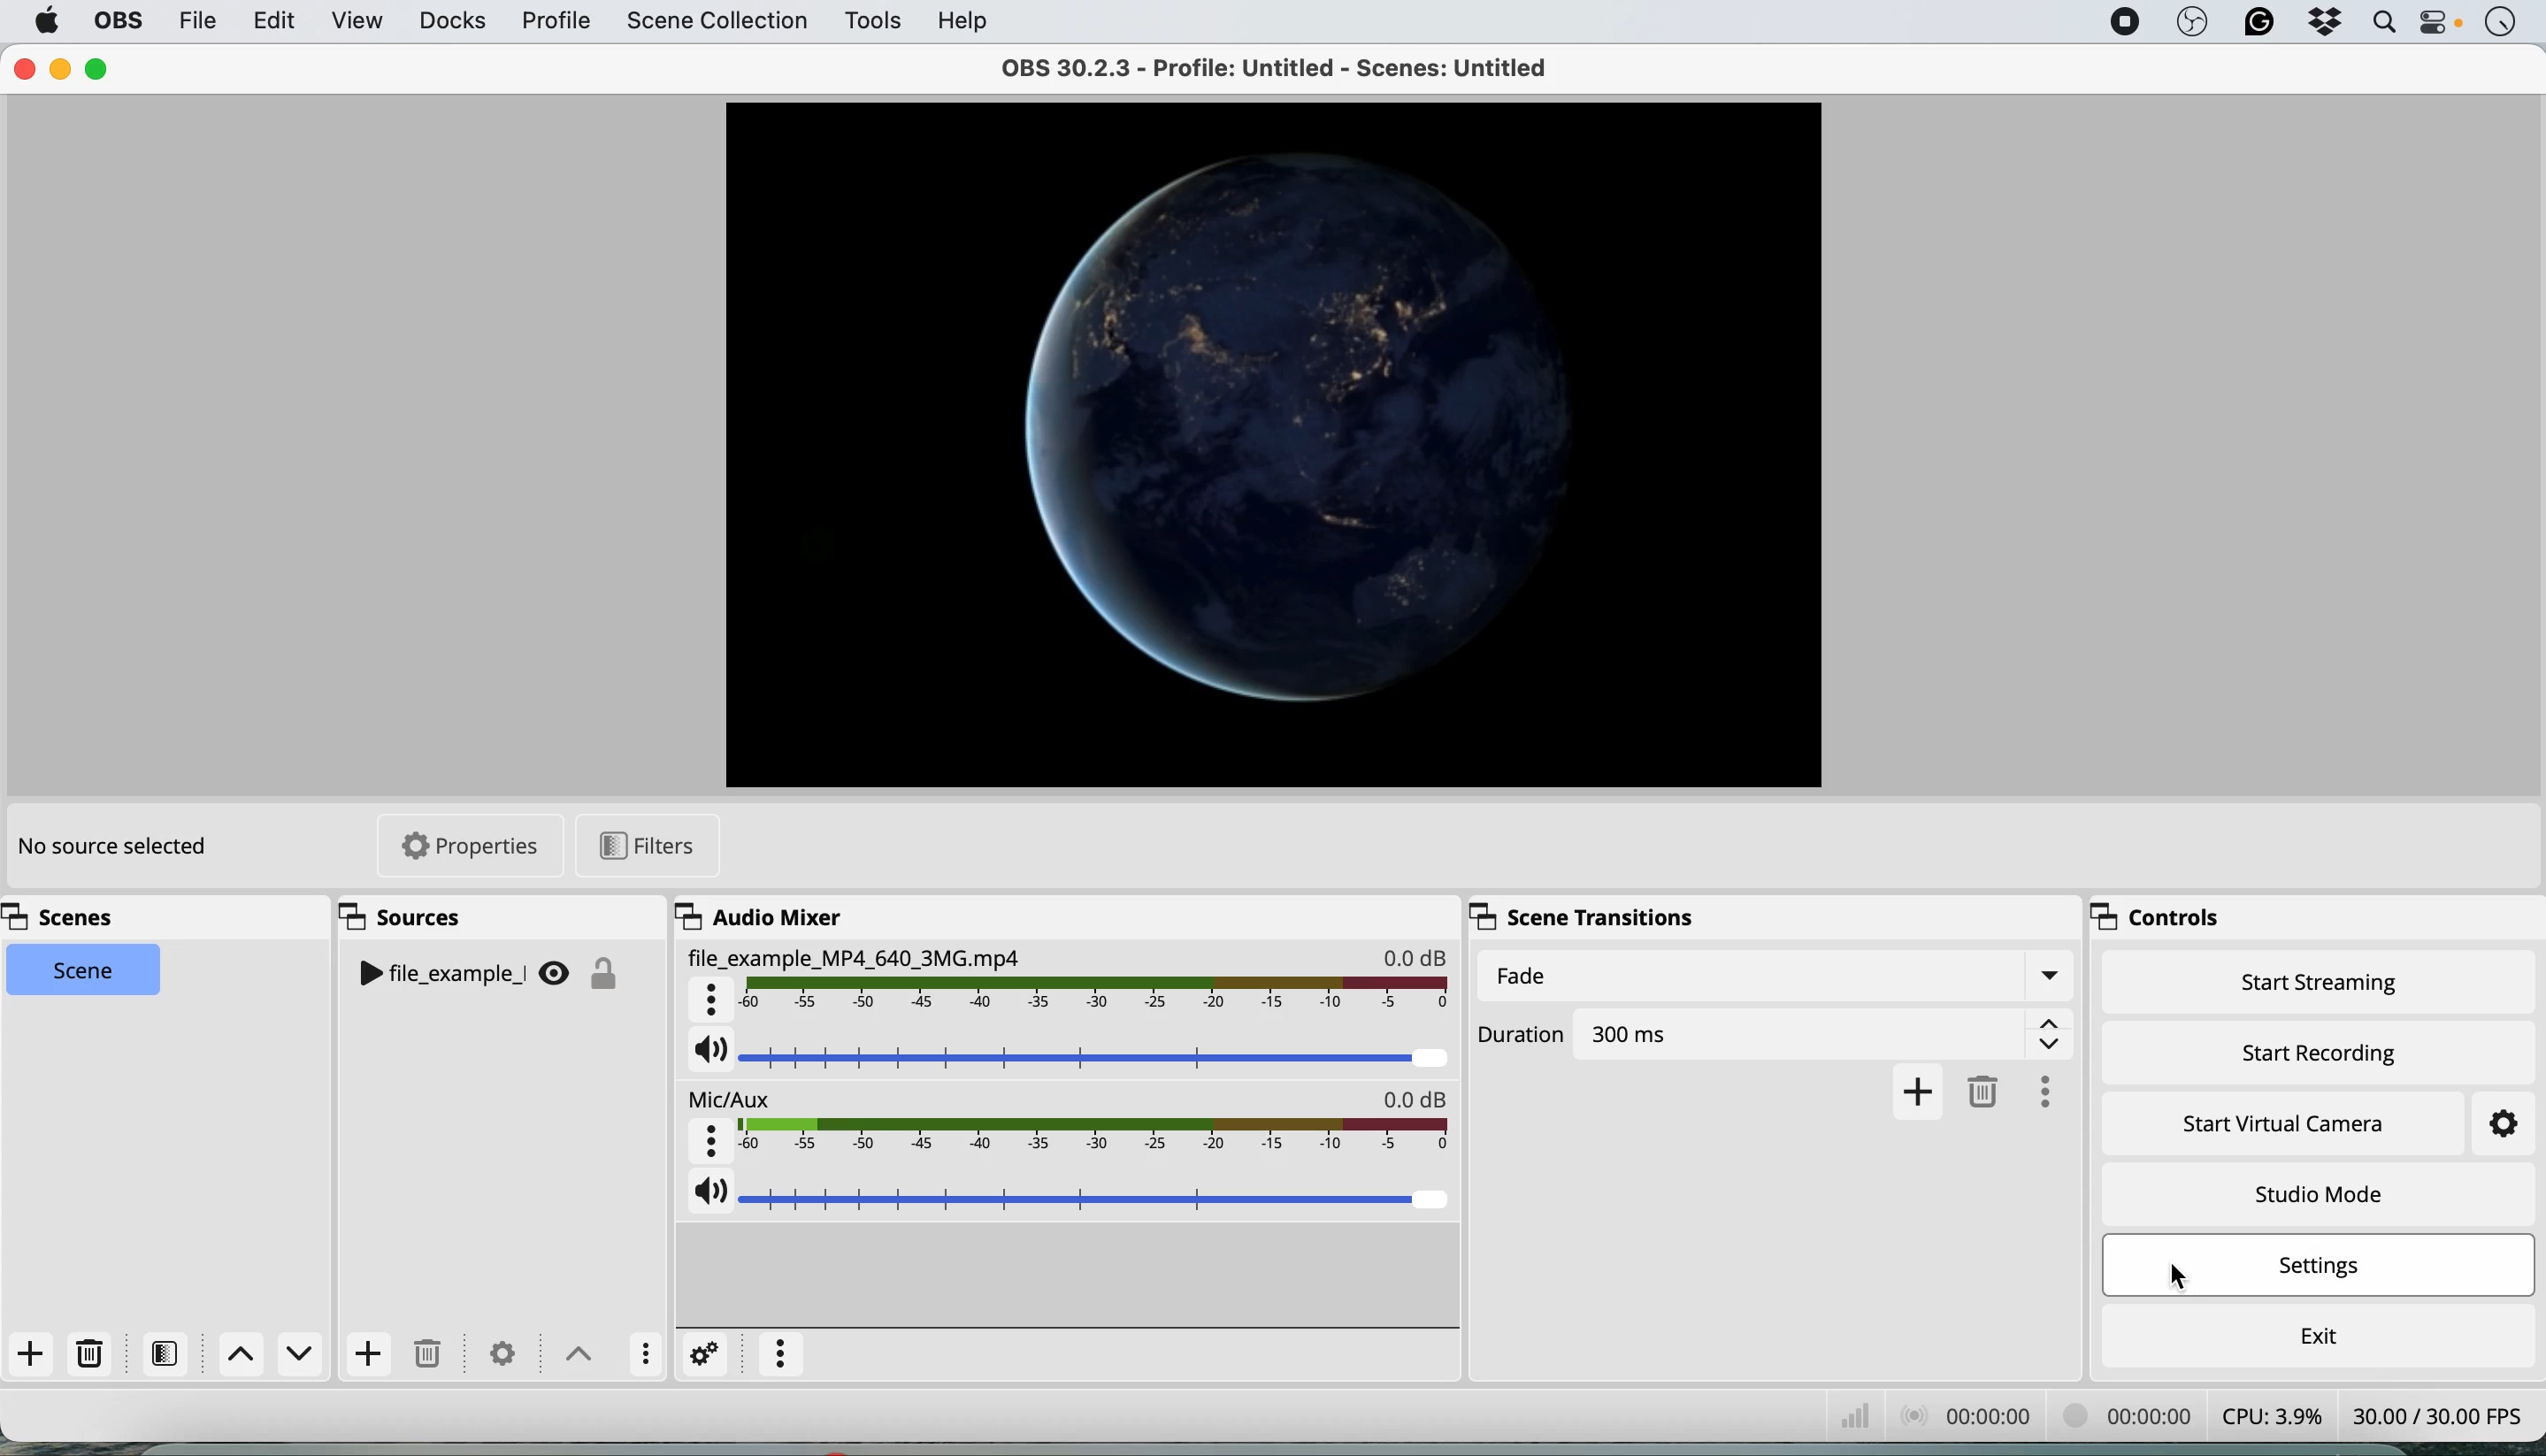 This screenshot has width=2546, height=1456. I want to click on start streaming, so click(2321, 987).